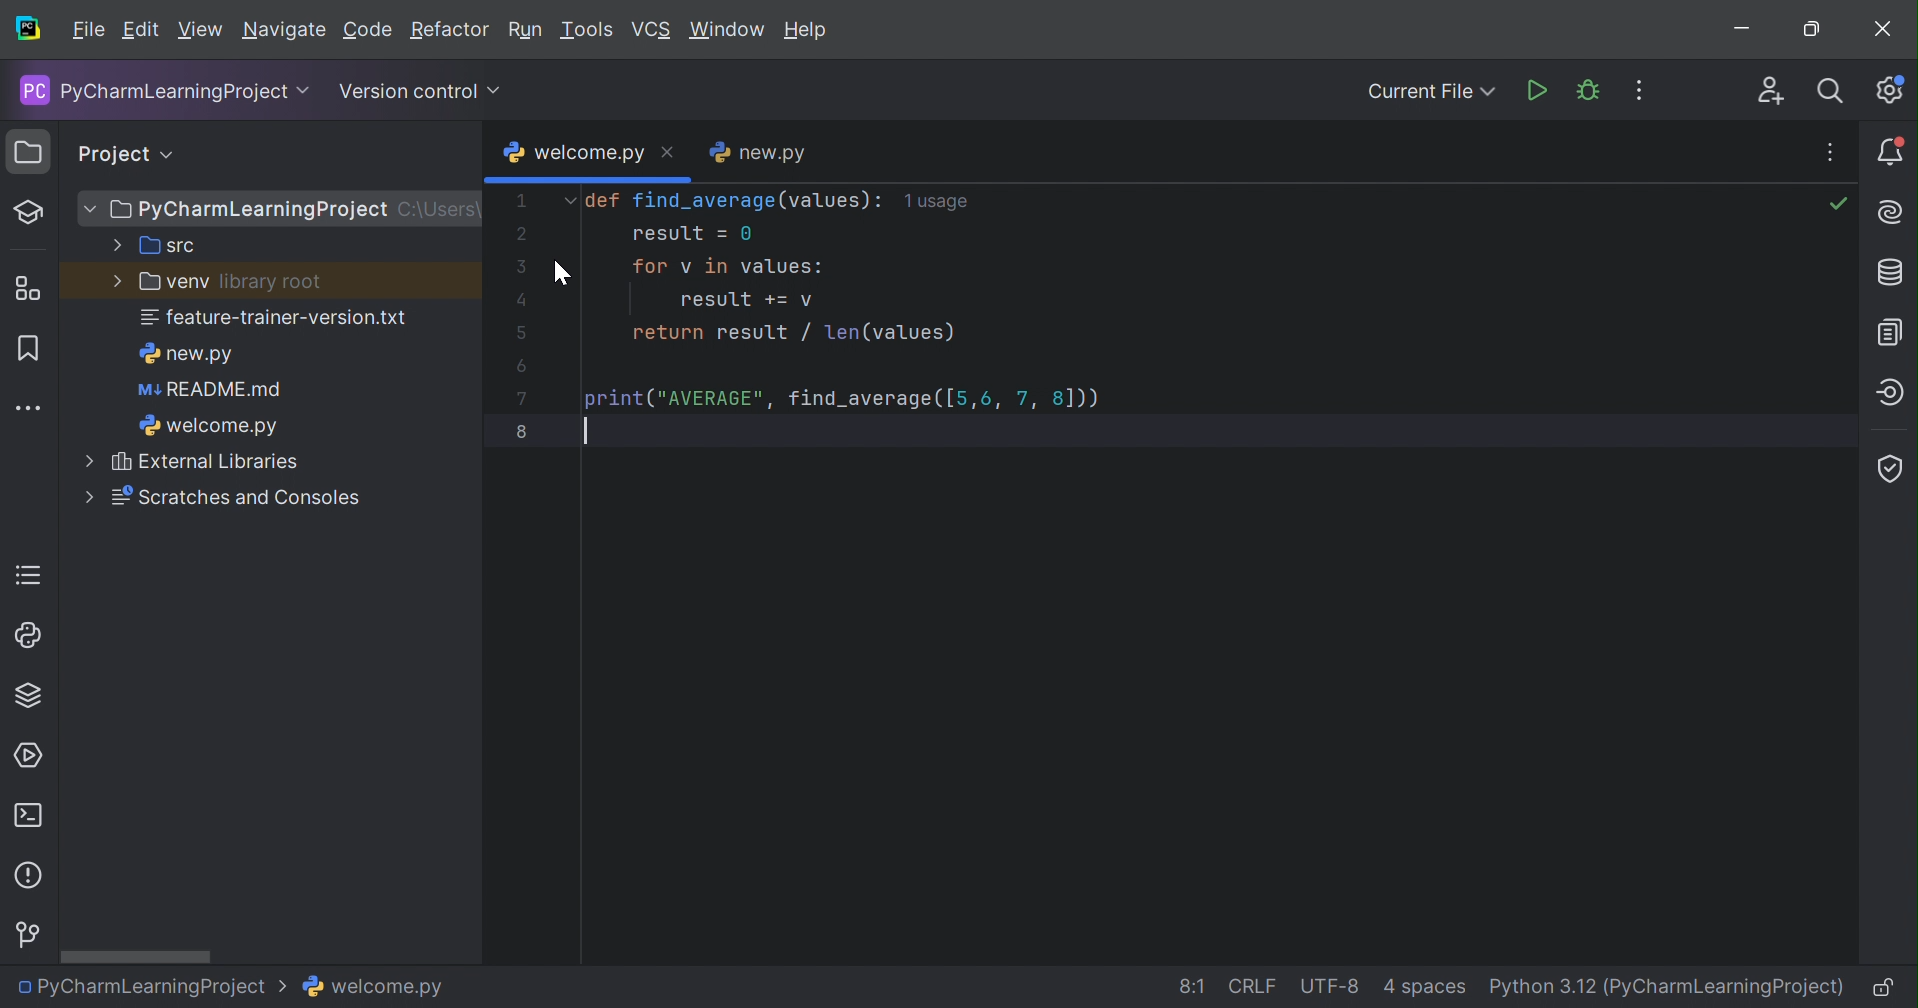  I want to click on 6, so click(521, 367).